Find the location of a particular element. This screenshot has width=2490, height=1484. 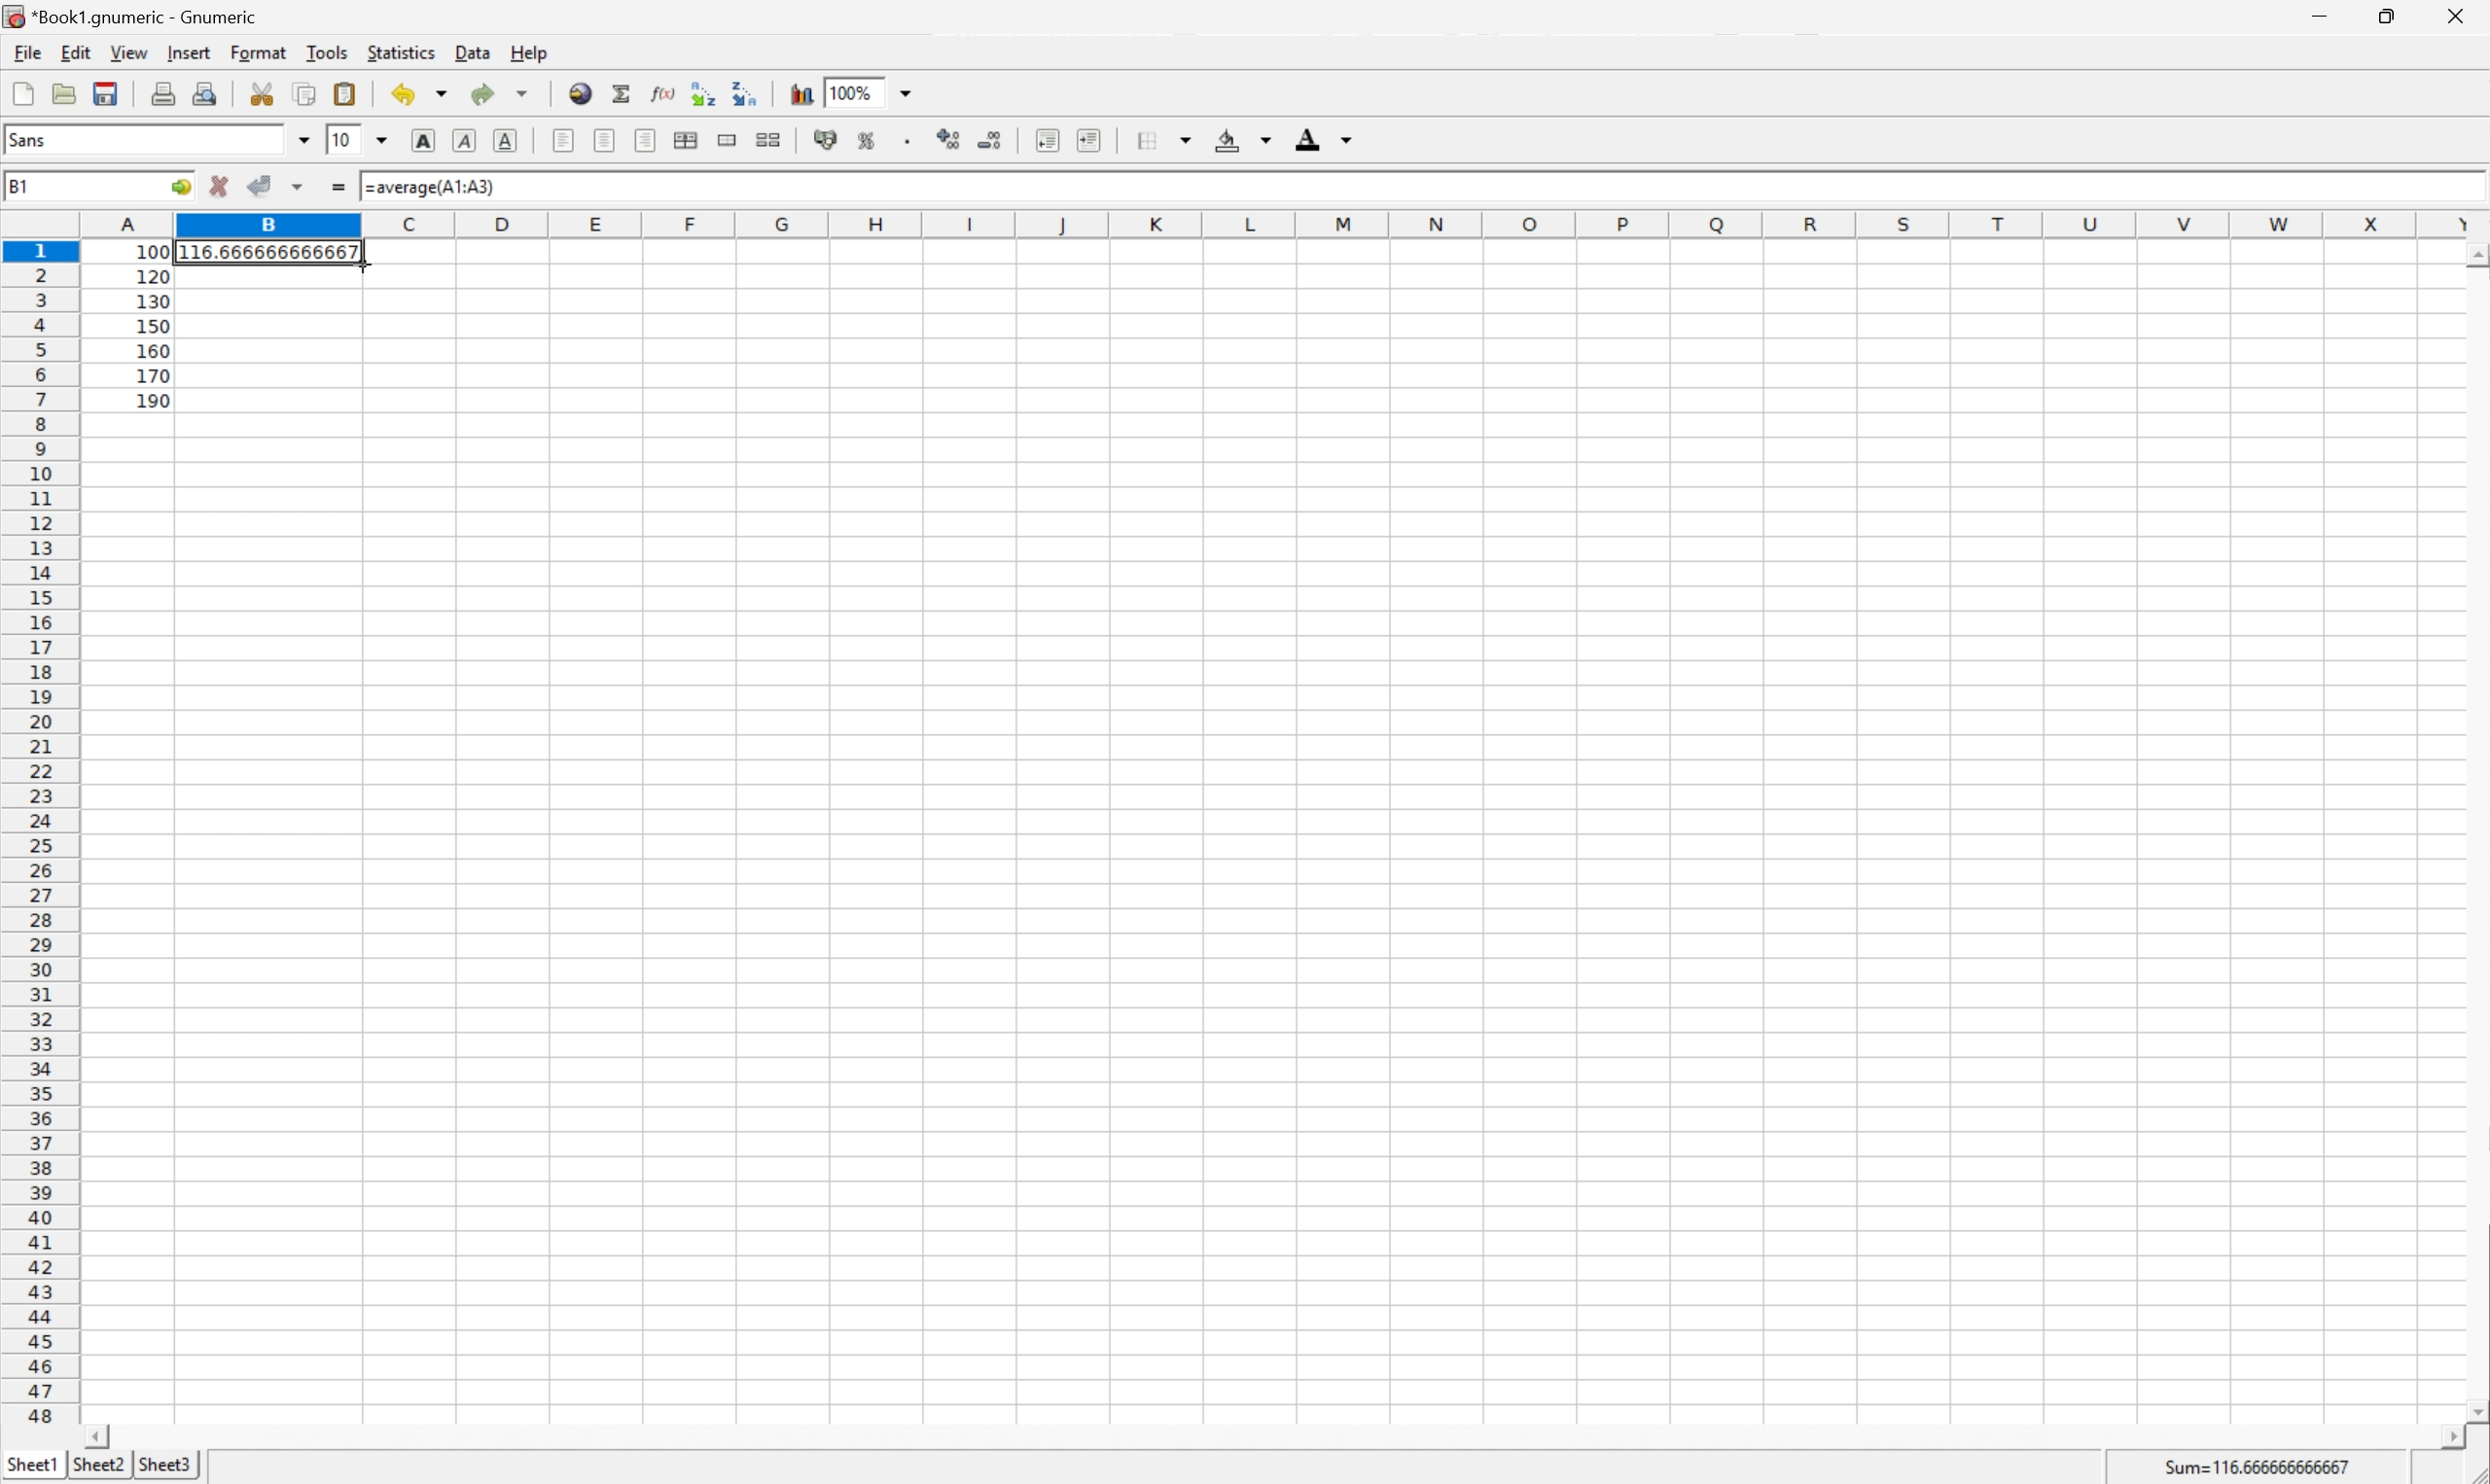

Print Preview is located at coordinates (209, 92).